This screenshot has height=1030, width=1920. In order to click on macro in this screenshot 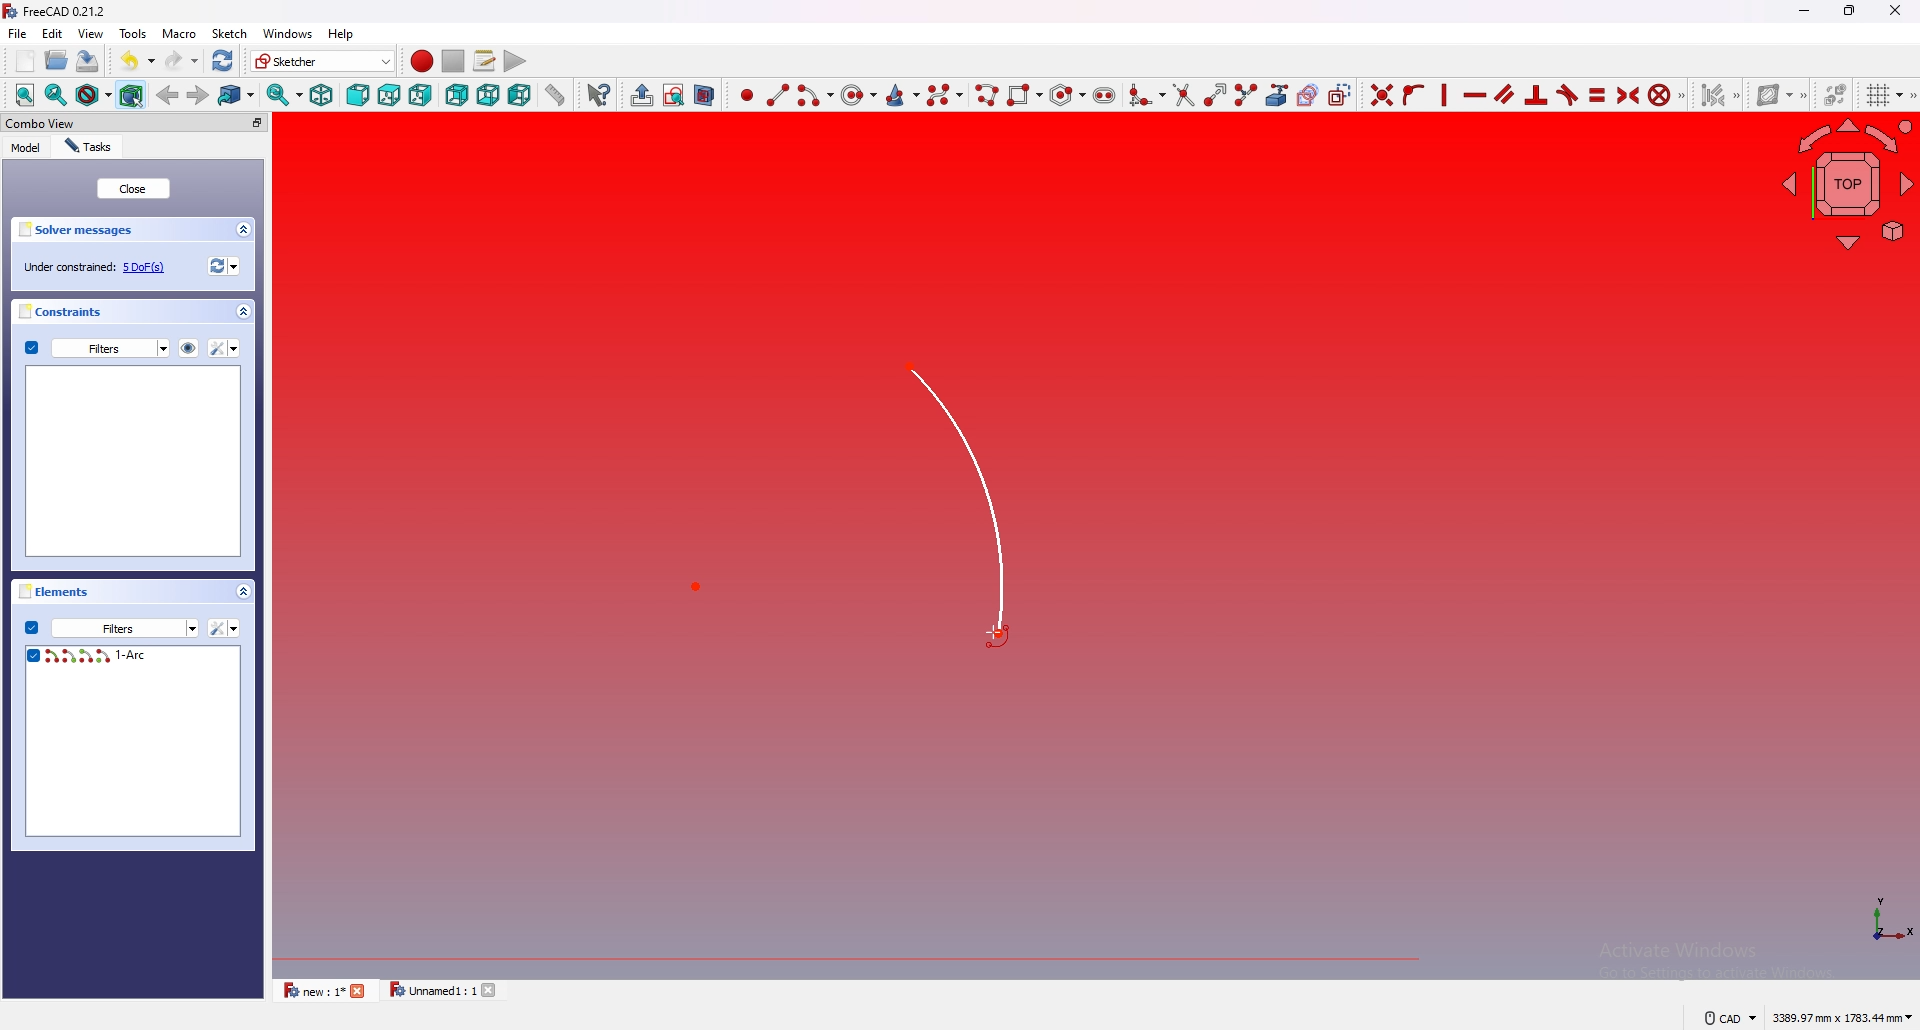, I will do `click(178, 32)`.